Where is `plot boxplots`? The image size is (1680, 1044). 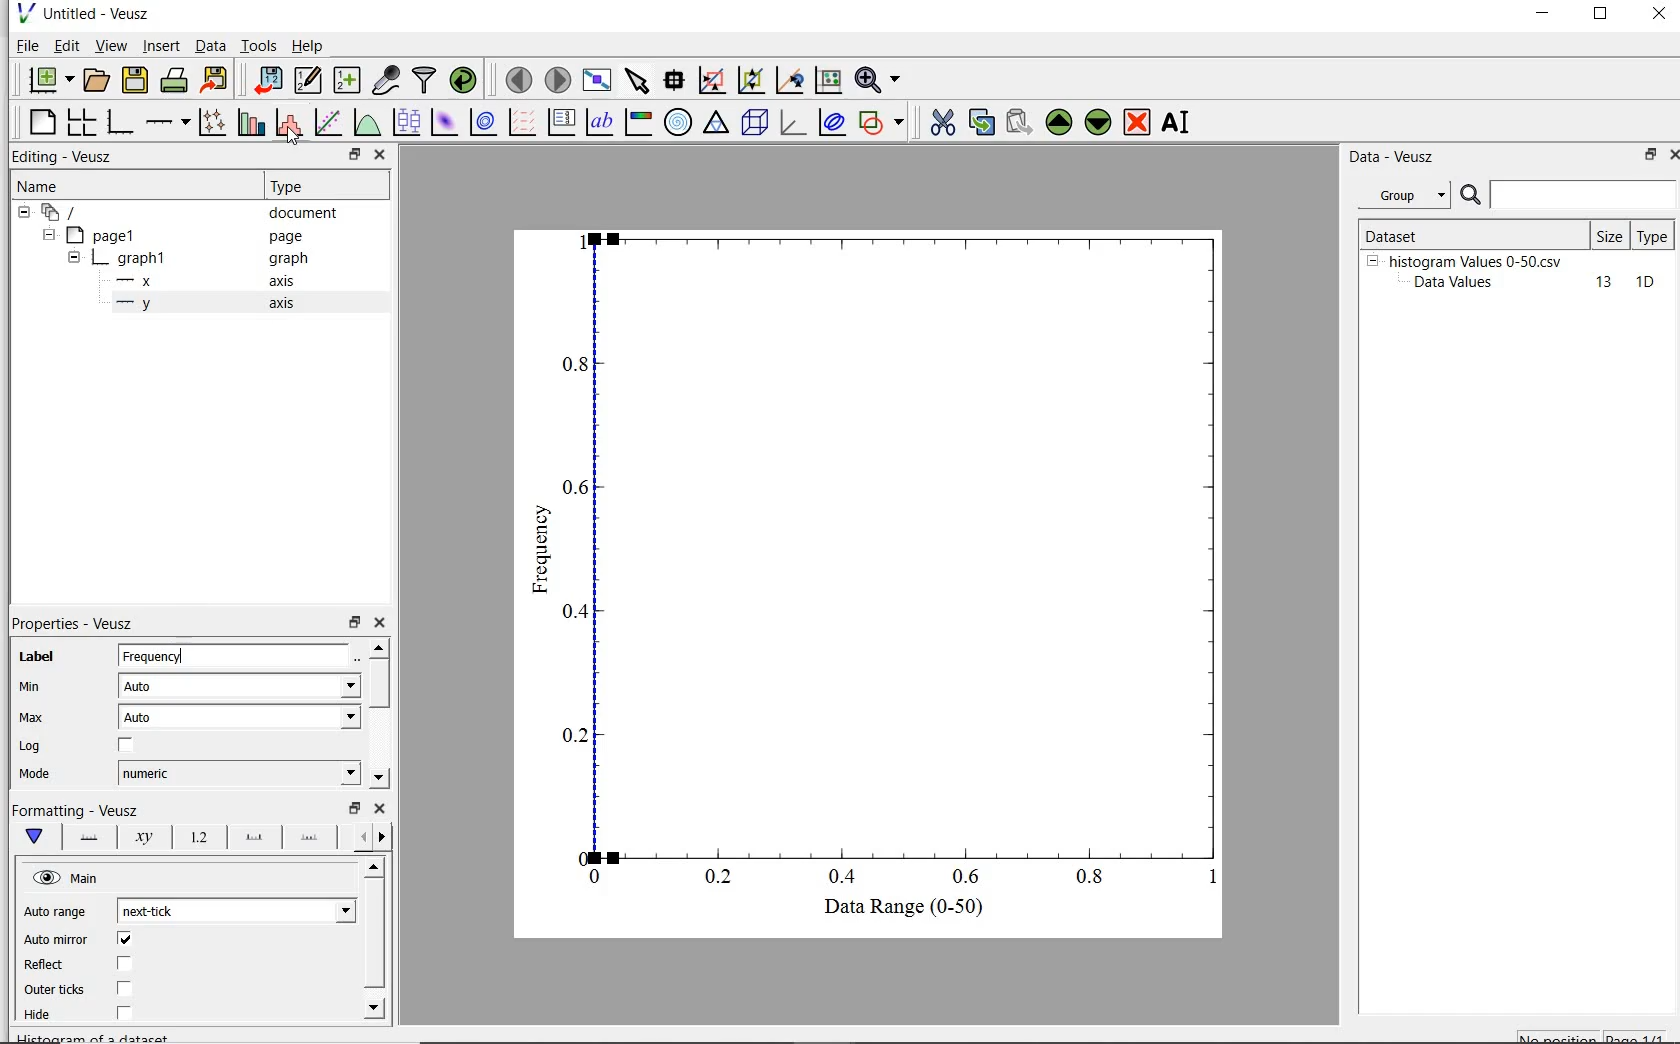 plot boxplots is located at coordinates (406, 121).